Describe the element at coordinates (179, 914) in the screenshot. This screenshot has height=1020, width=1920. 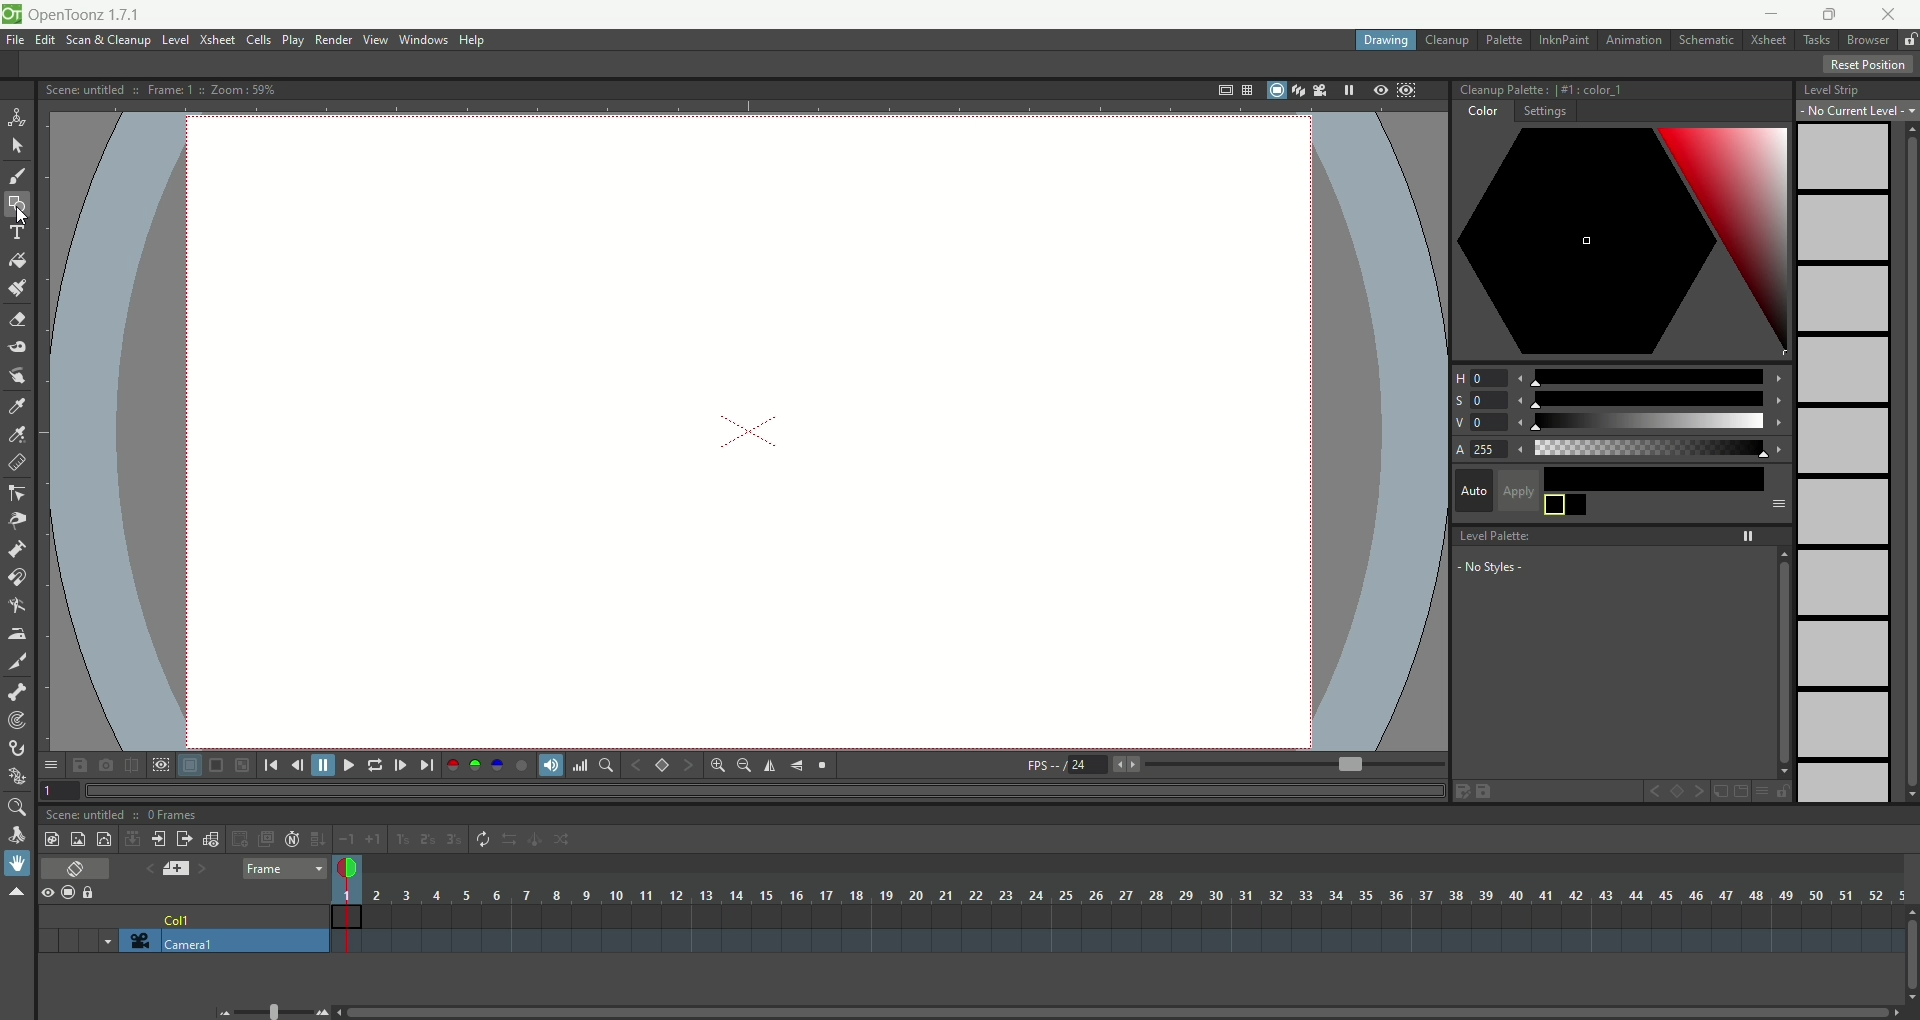
I see `col1` at that location.